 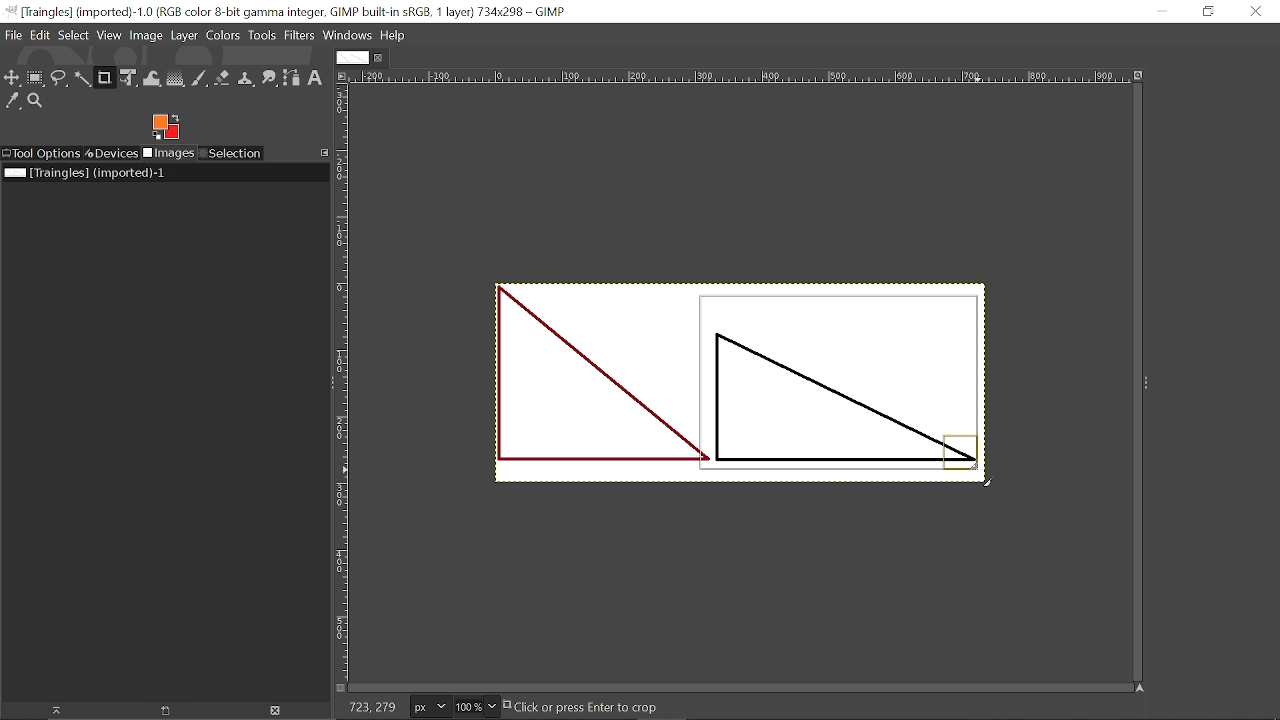 I want to click on Close, so click(x=1256, y=14).